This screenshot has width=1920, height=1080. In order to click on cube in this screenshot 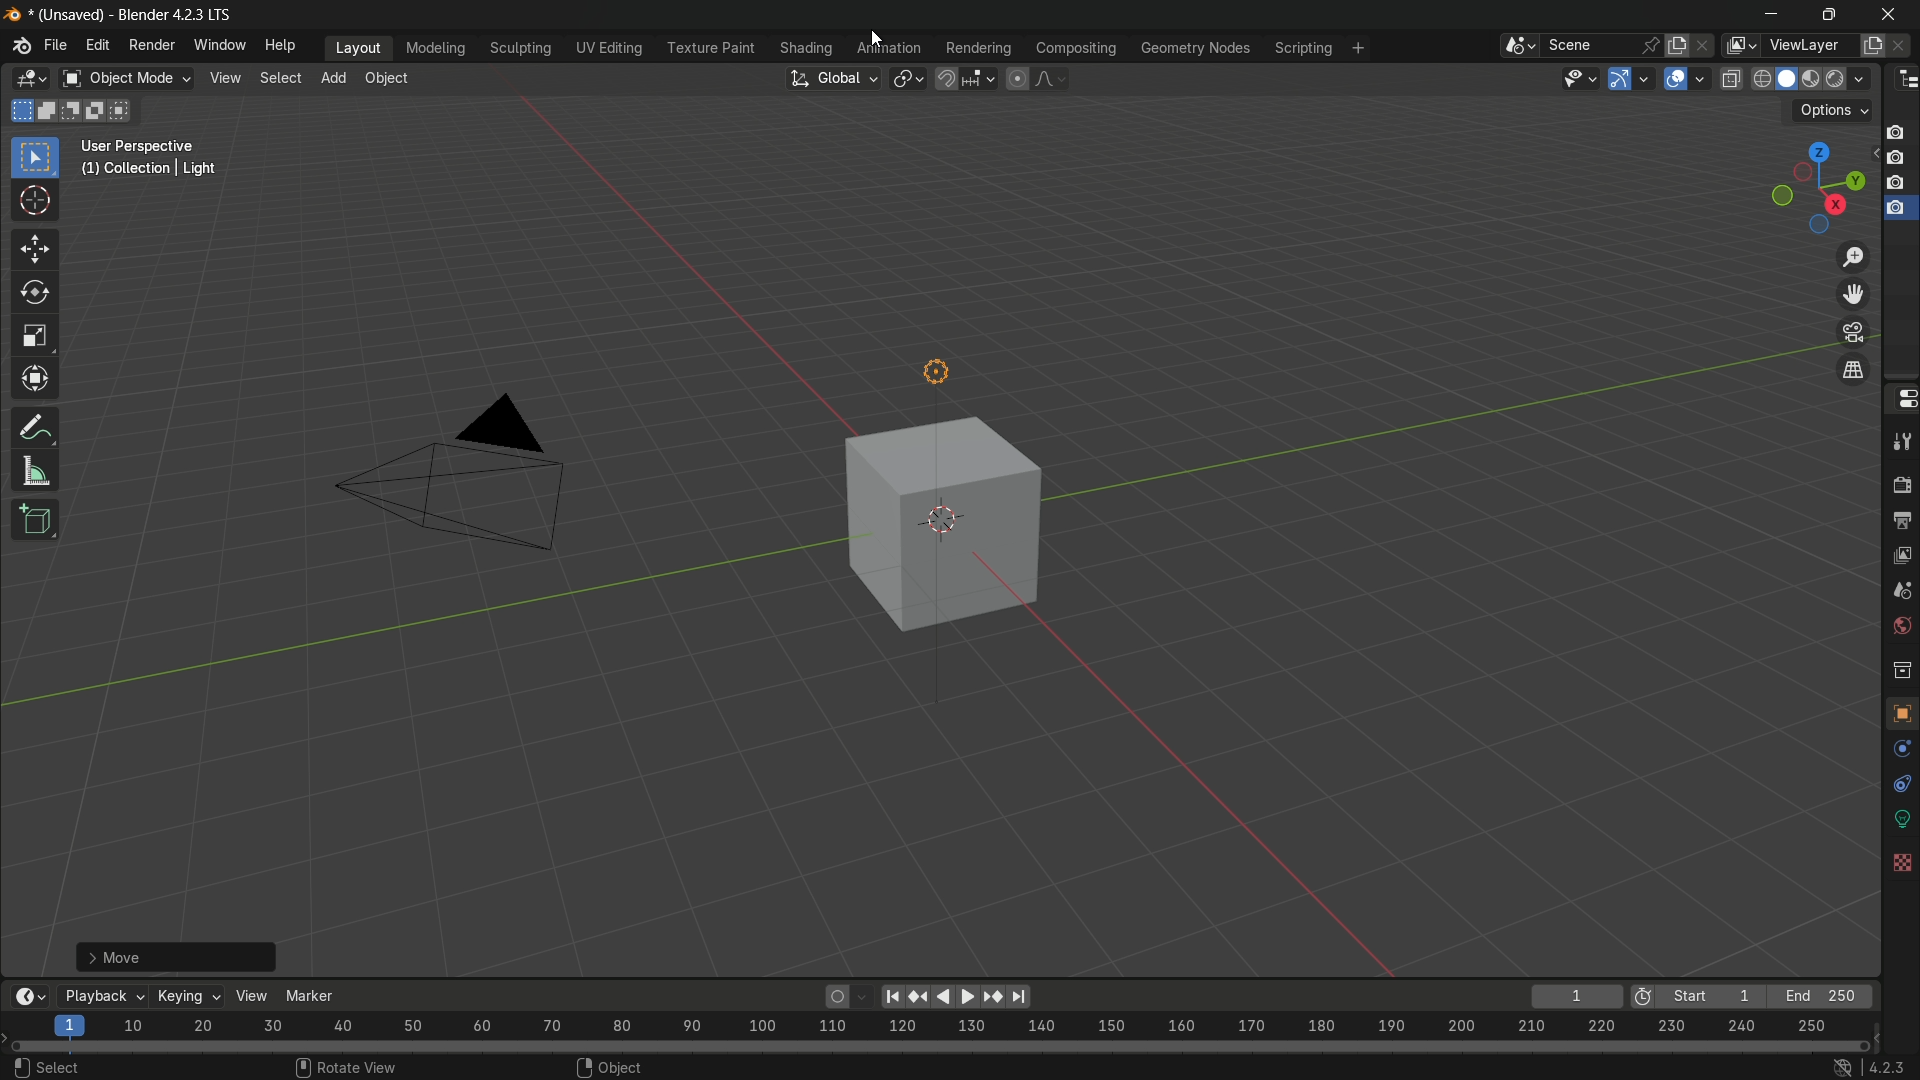, I will do `click(946, 522)`.